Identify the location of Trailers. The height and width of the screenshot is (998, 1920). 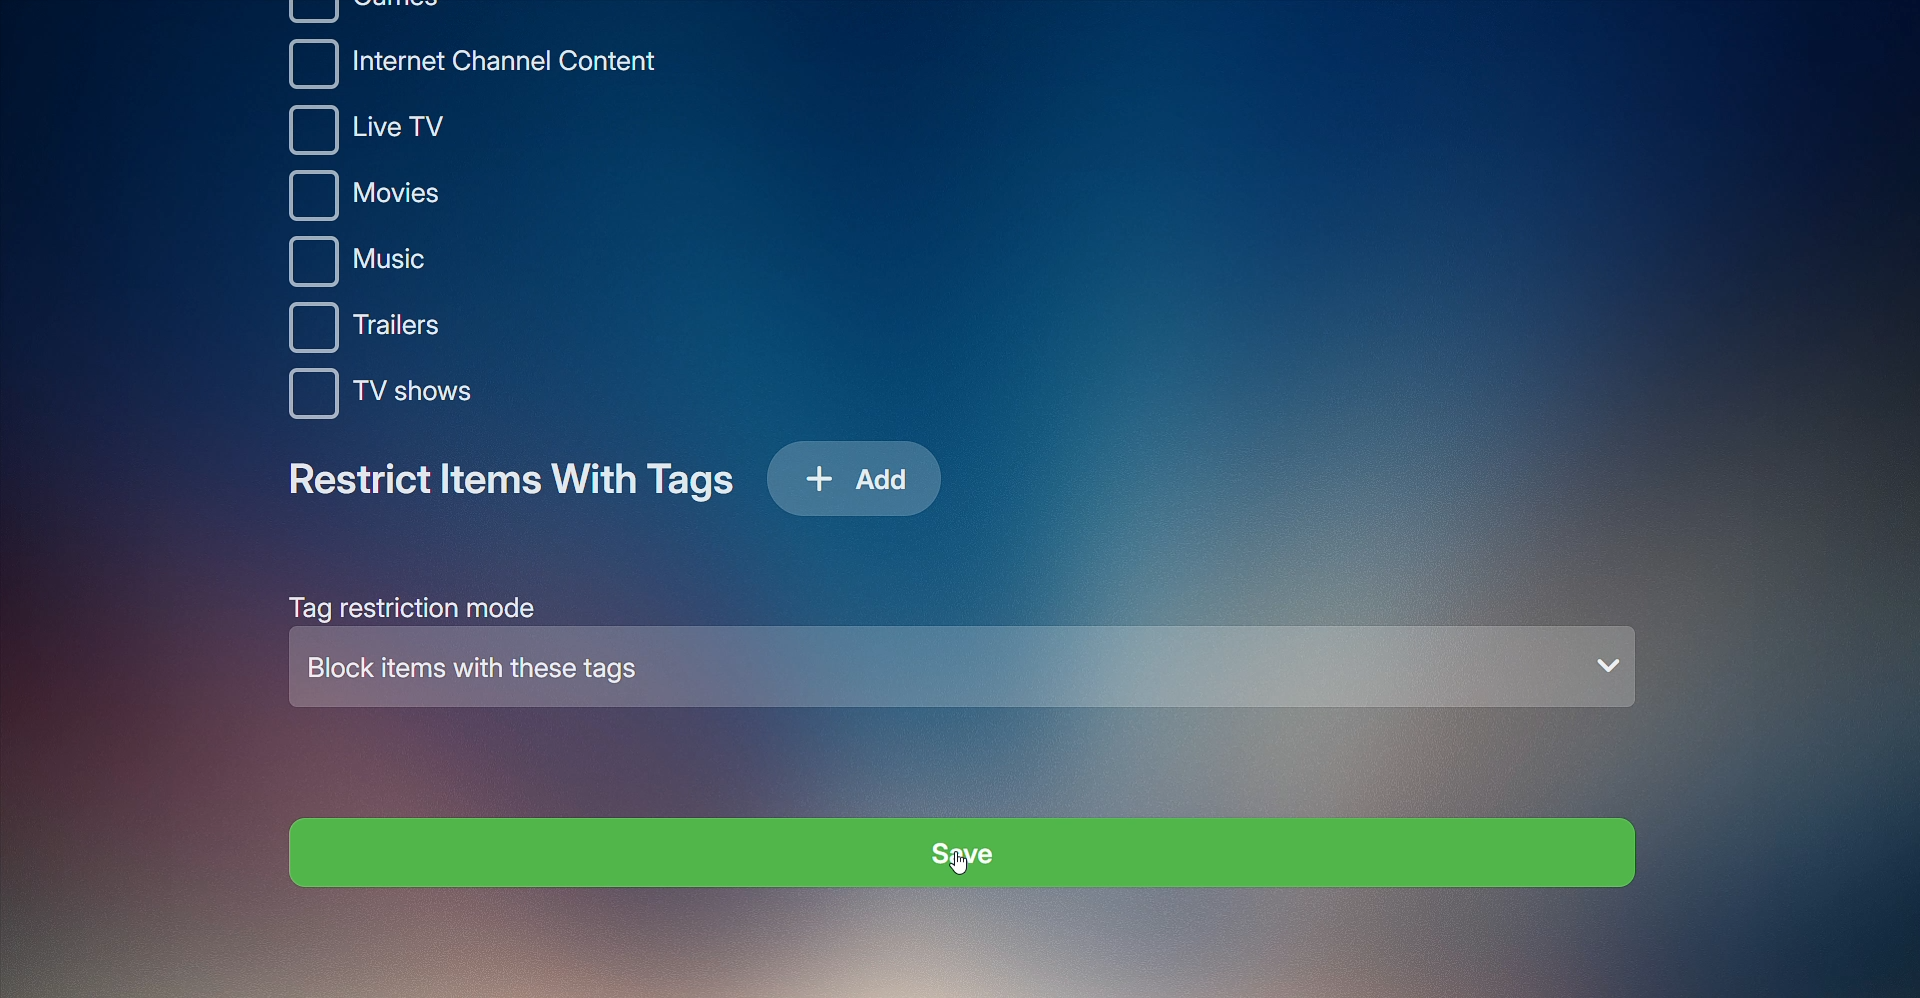
(410, 330).